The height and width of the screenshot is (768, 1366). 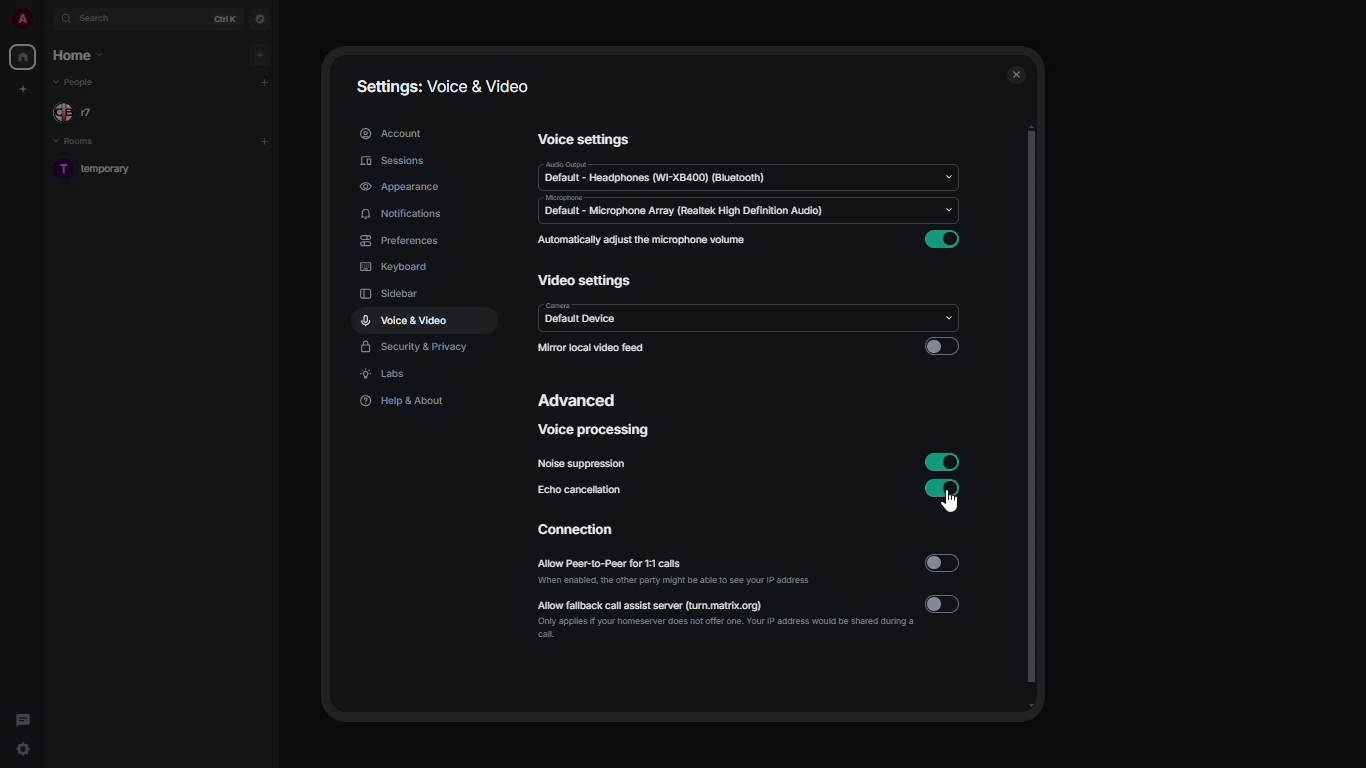 What do you see at coordinates (938, 563) in the screenshot?
I see `disabled` at bounding box center [938, 563].